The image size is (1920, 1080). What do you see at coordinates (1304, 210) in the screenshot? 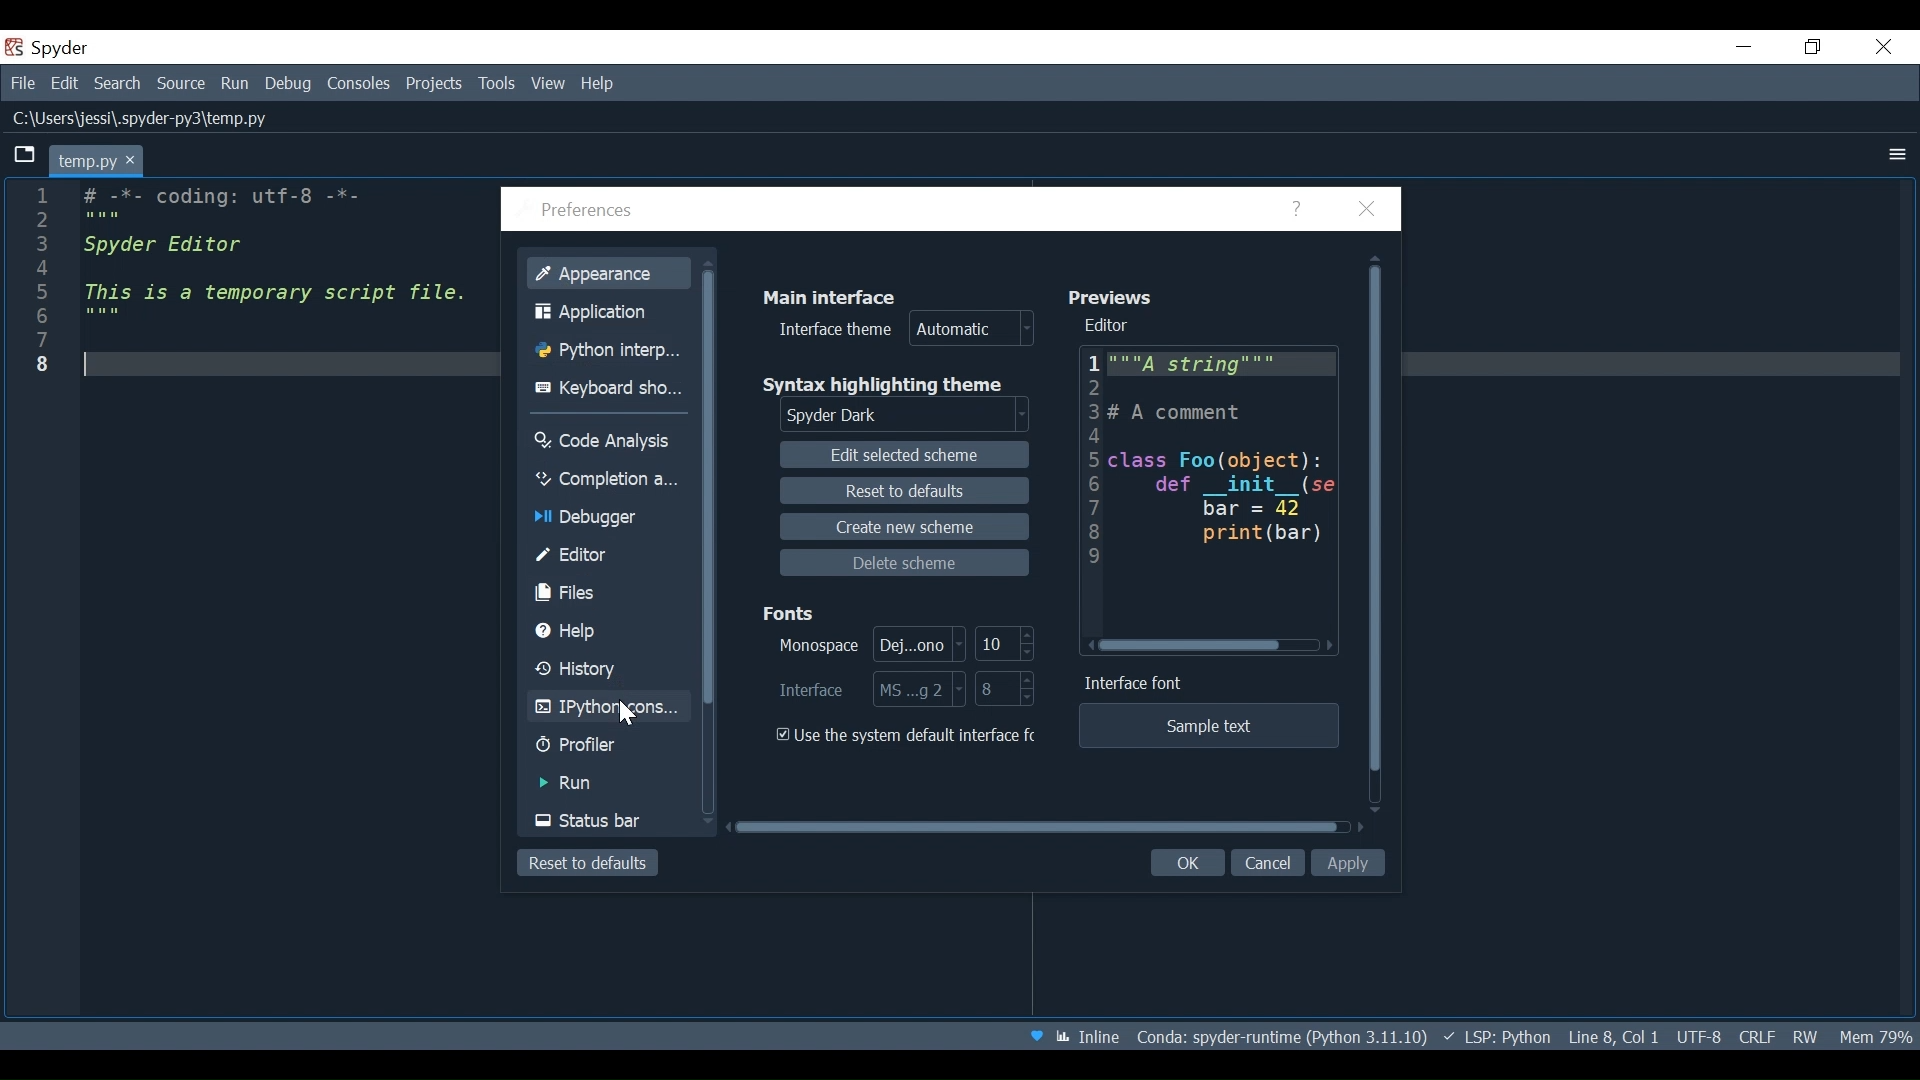
I see `Help` at bounding box center [1304, 210].